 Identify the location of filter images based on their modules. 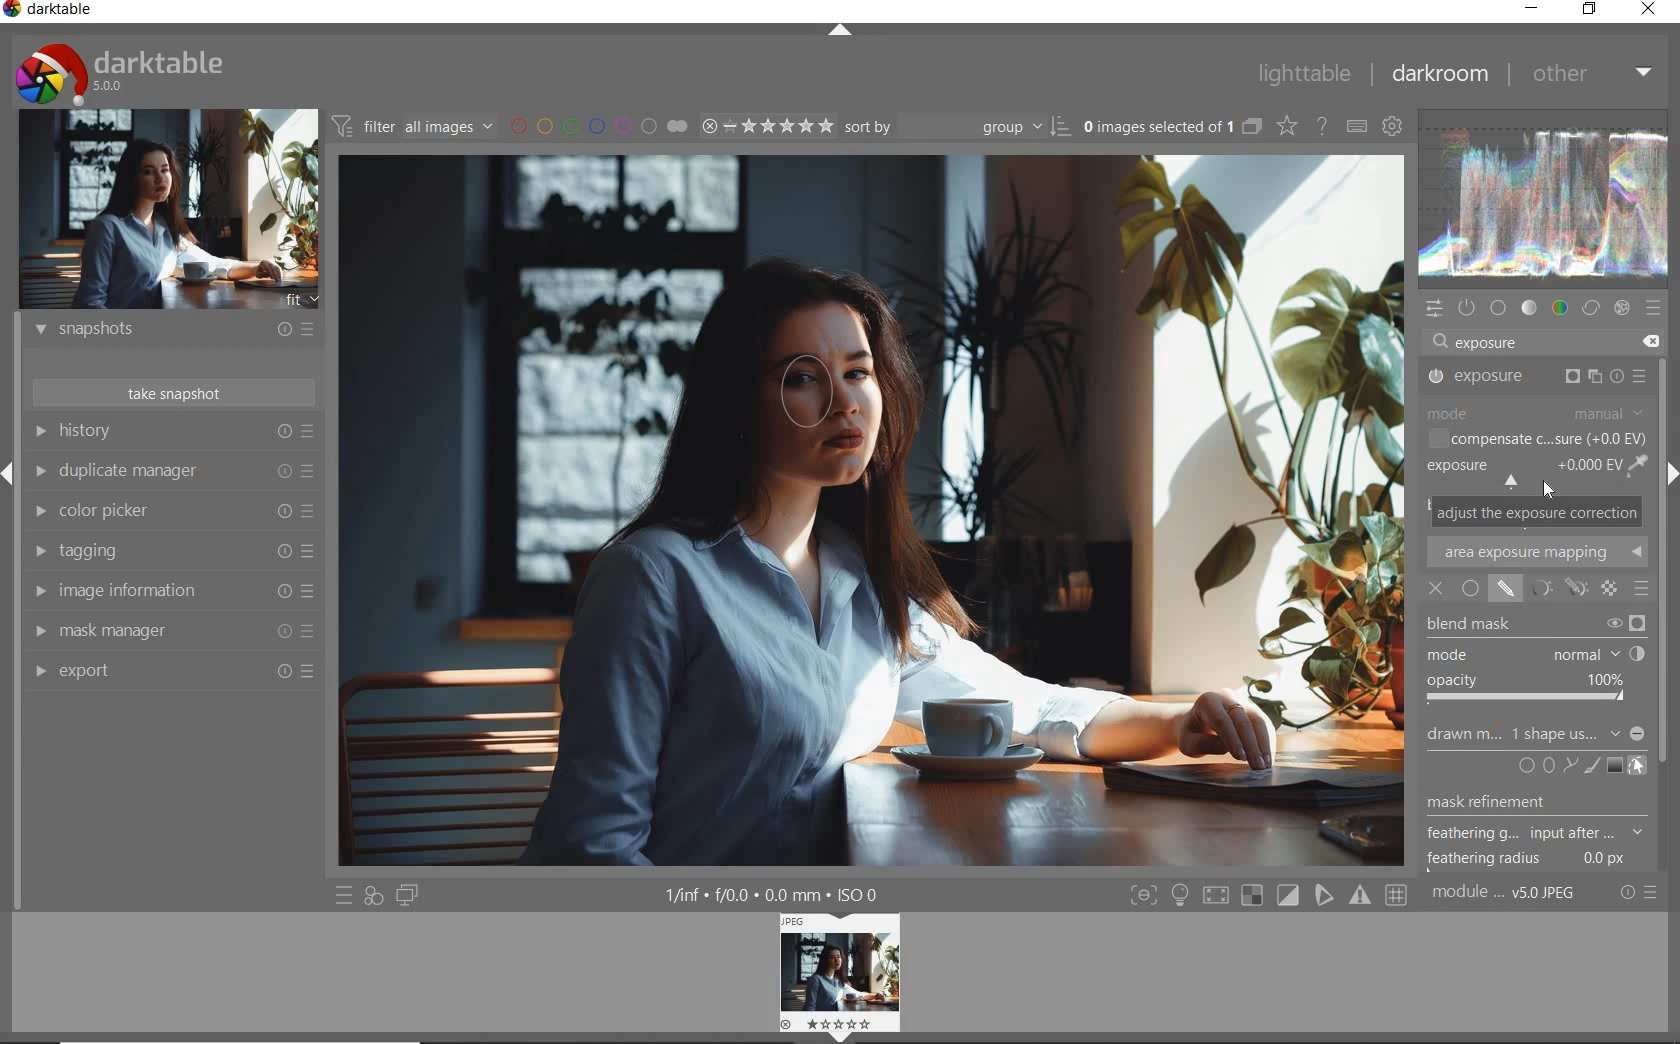
(412, 124).